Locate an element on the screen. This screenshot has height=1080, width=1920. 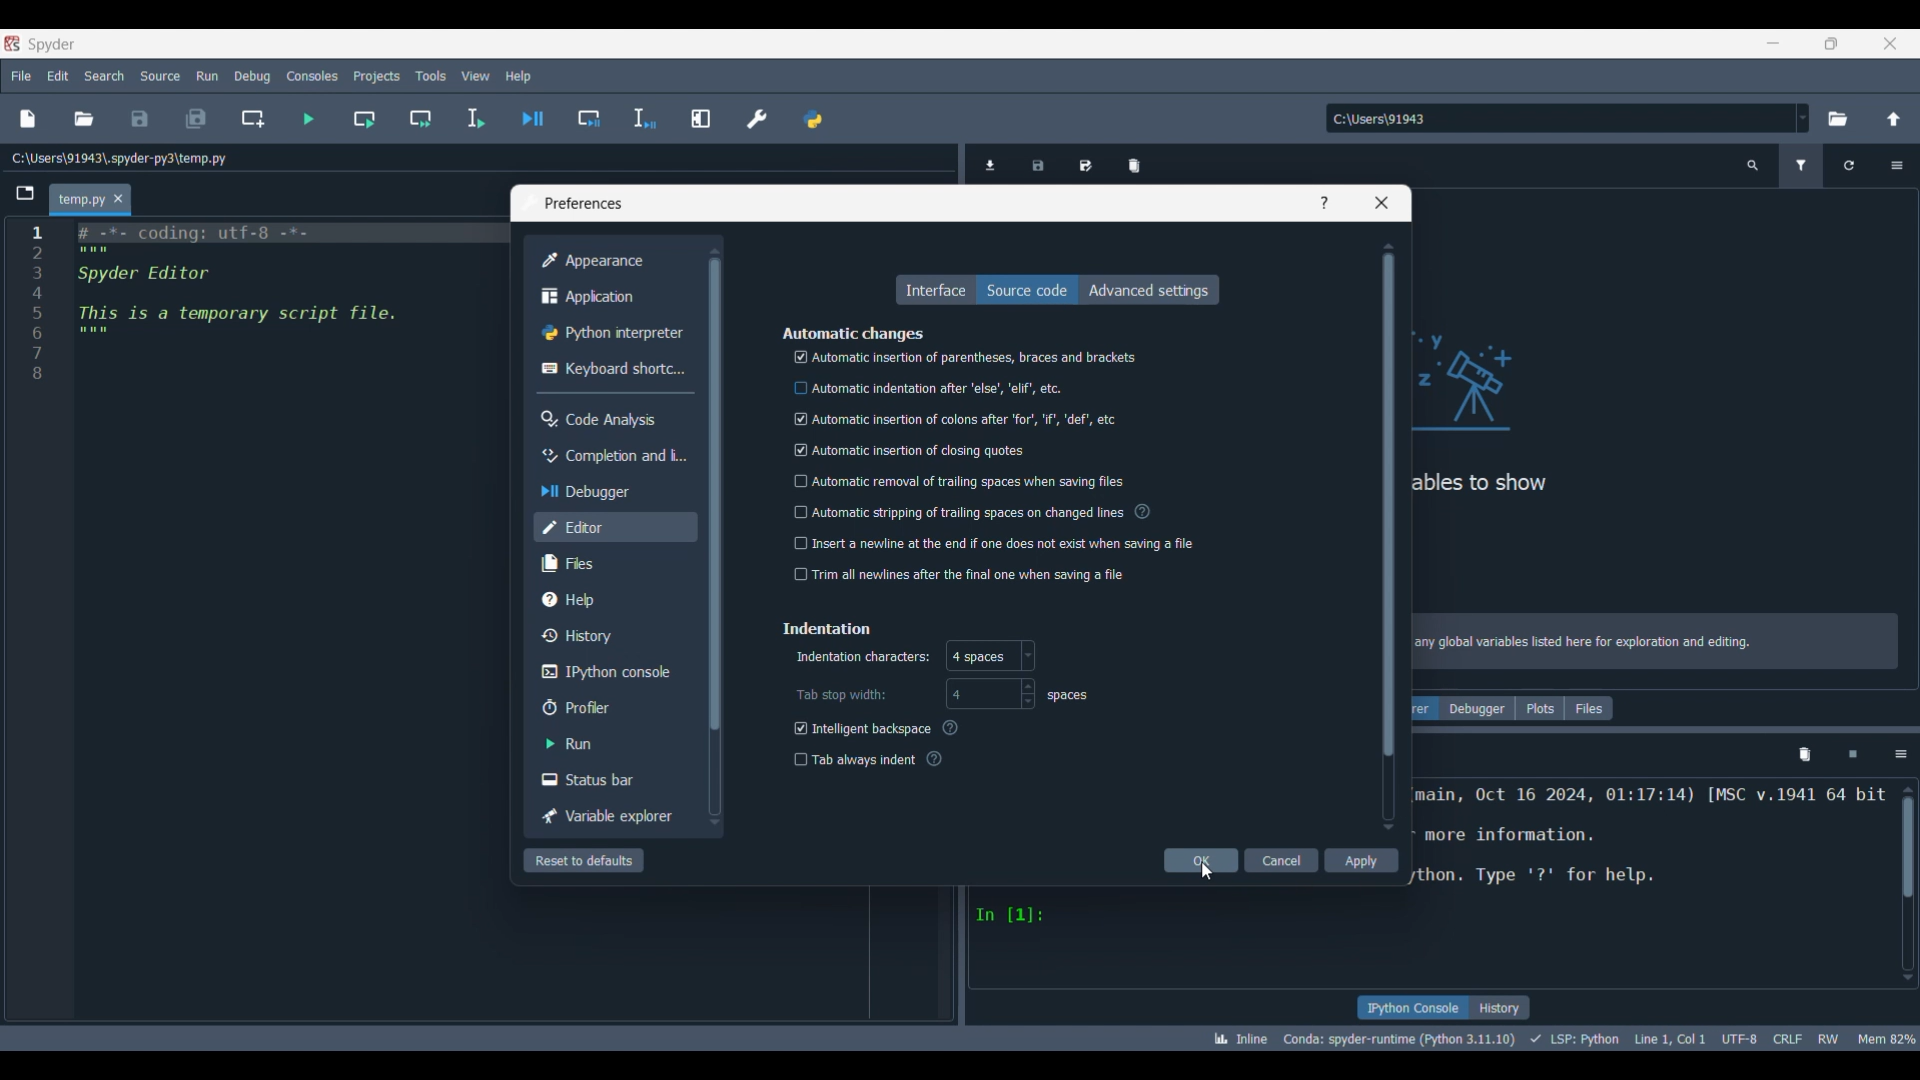
Code analysis is located at coordinates (614, 418).